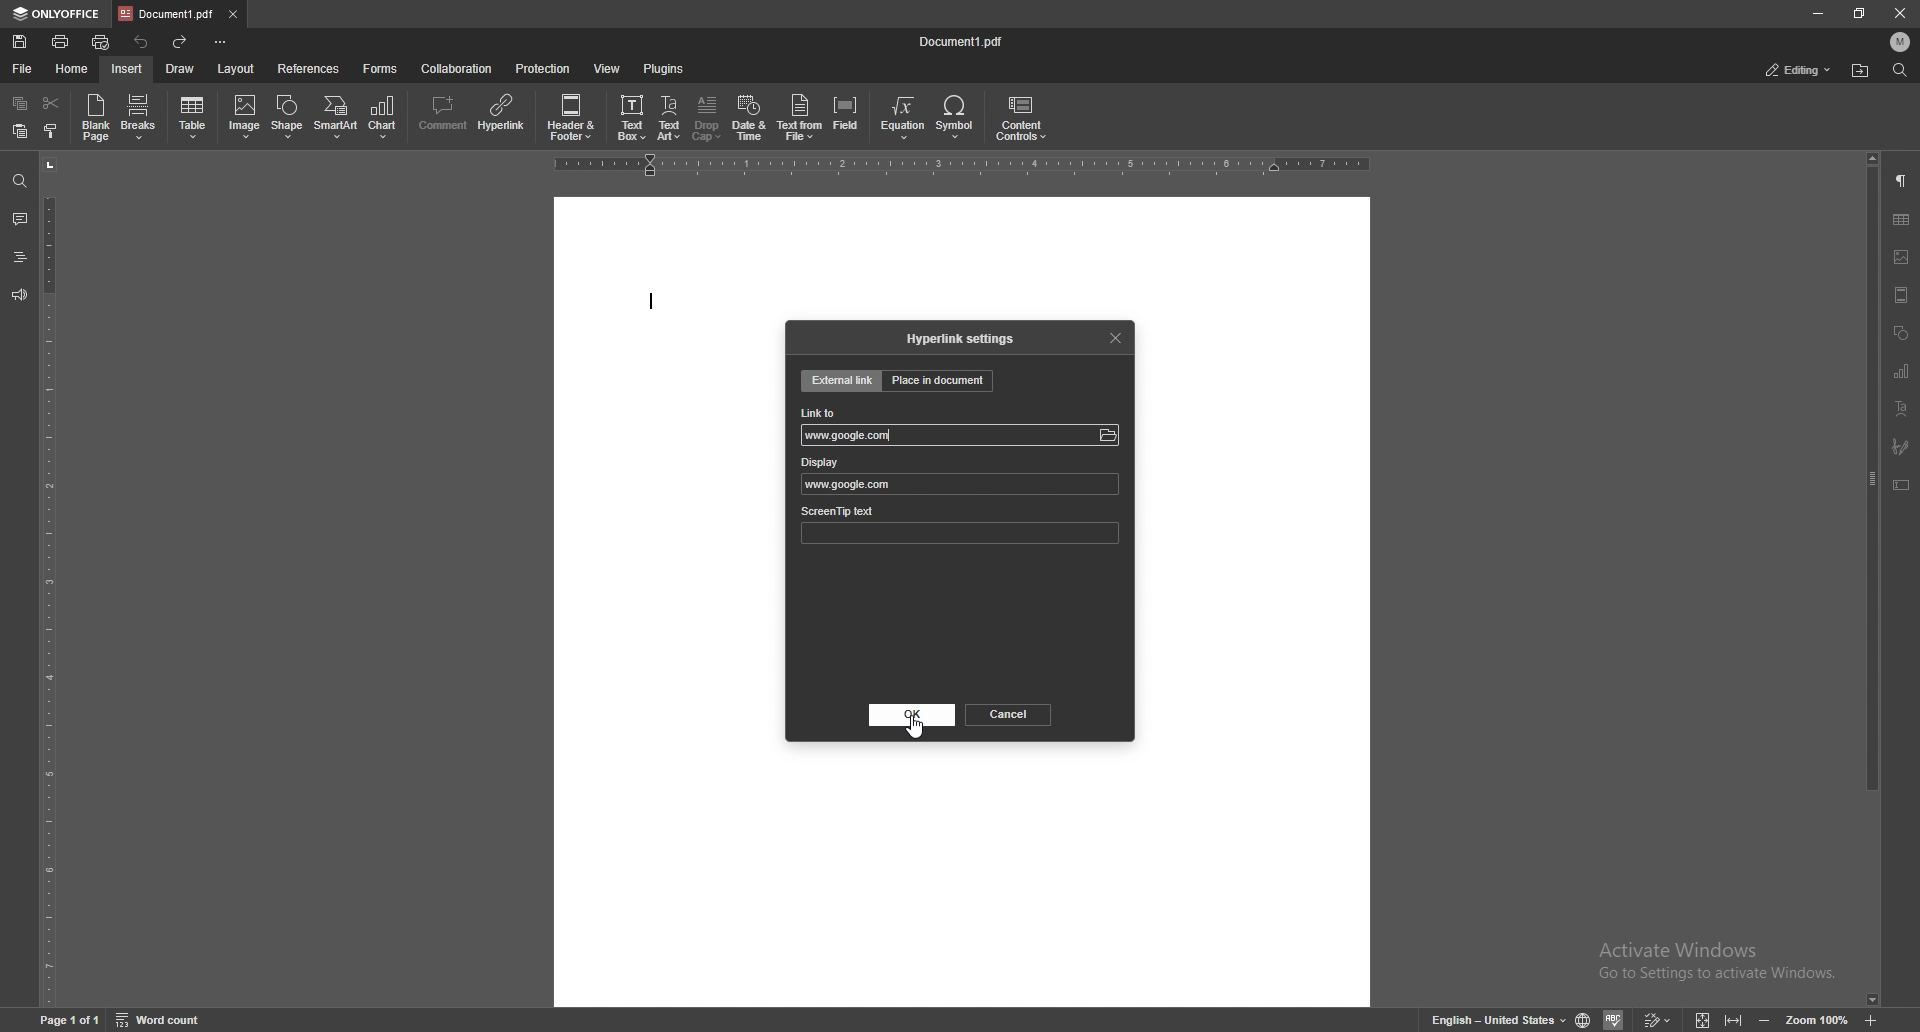 The width and height of the screenshot is (1920, 1032). What do you see at coordinates (1107, 435) in the screenshot?
I see `browse` at bounding box center [1107, 435].